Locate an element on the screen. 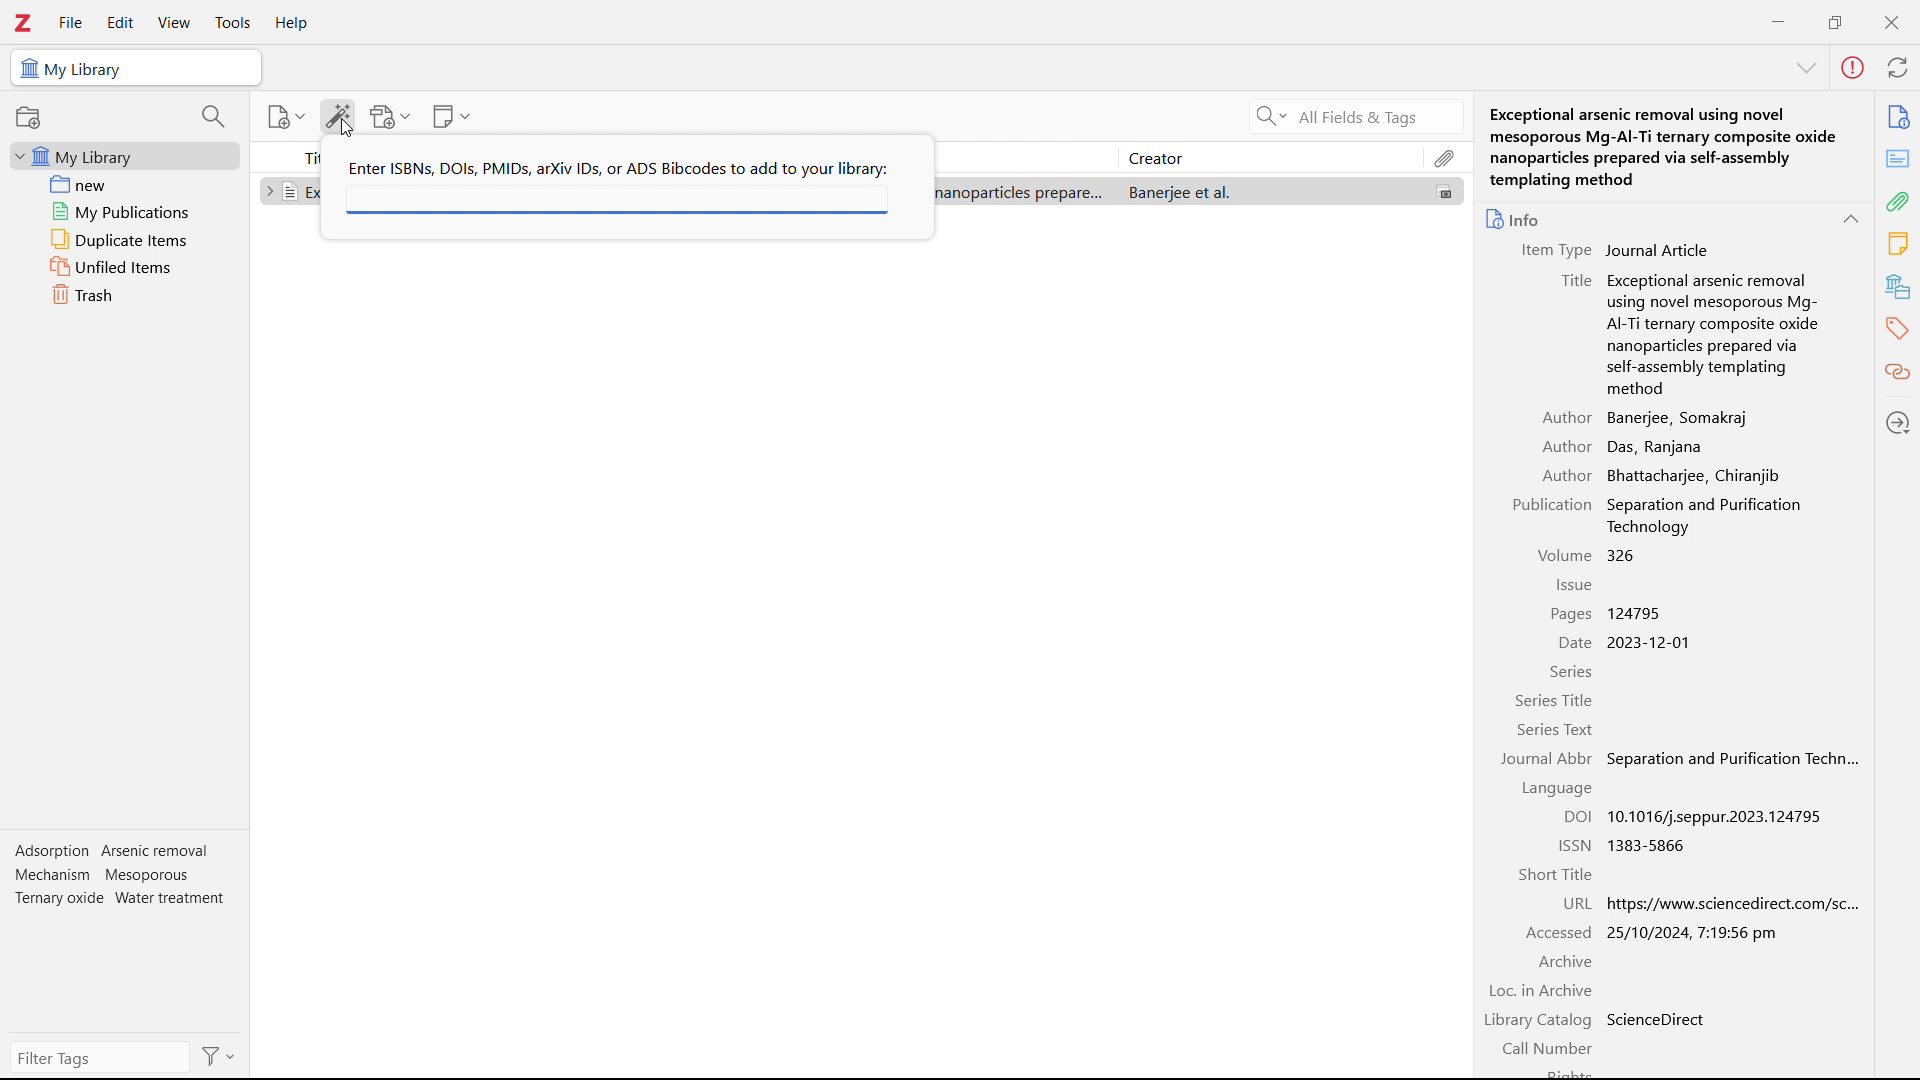 This screenshot has height=1080, width=1920. 326 is located at coordinates (1622, 555).